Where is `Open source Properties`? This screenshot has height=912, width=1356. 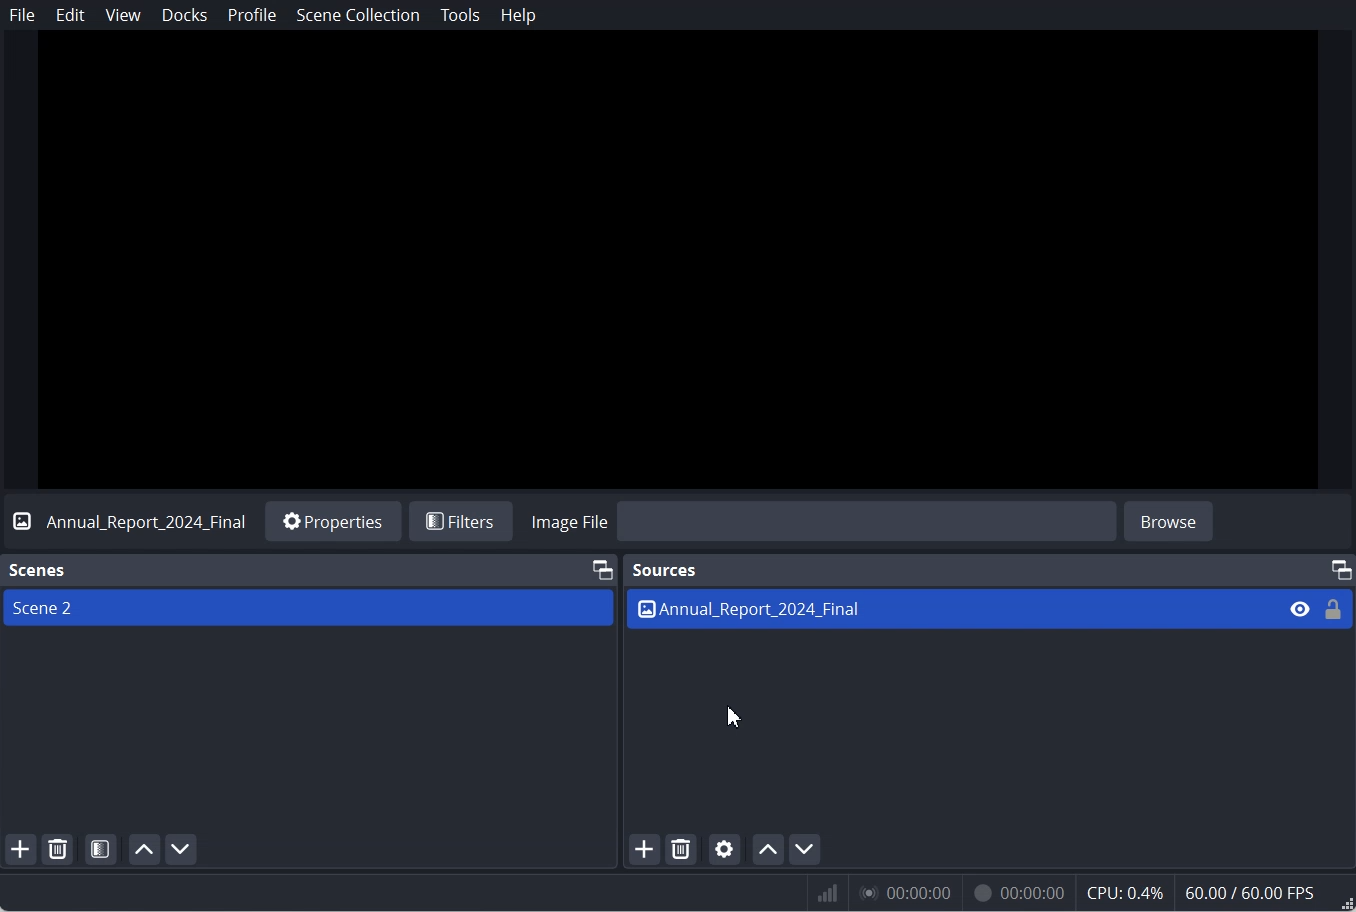
Open source Properties is located at coordinates (724, 848).